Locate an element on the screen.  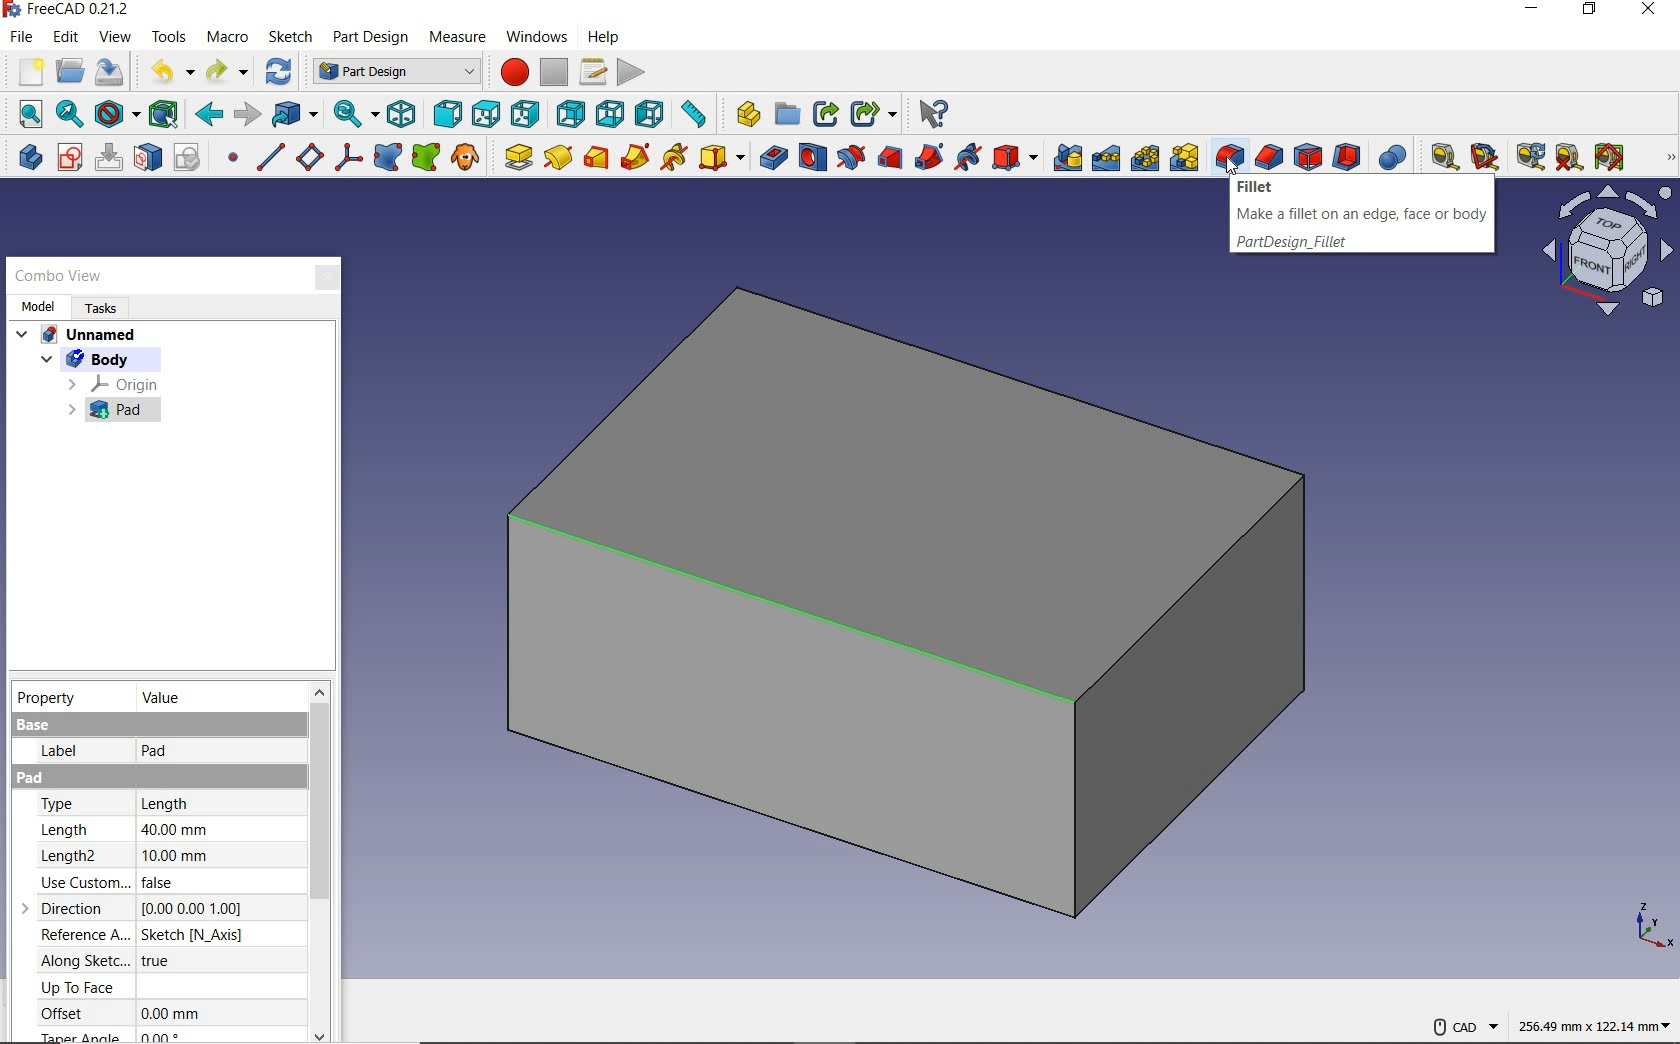
use custom is located at coordinates (76, 884).